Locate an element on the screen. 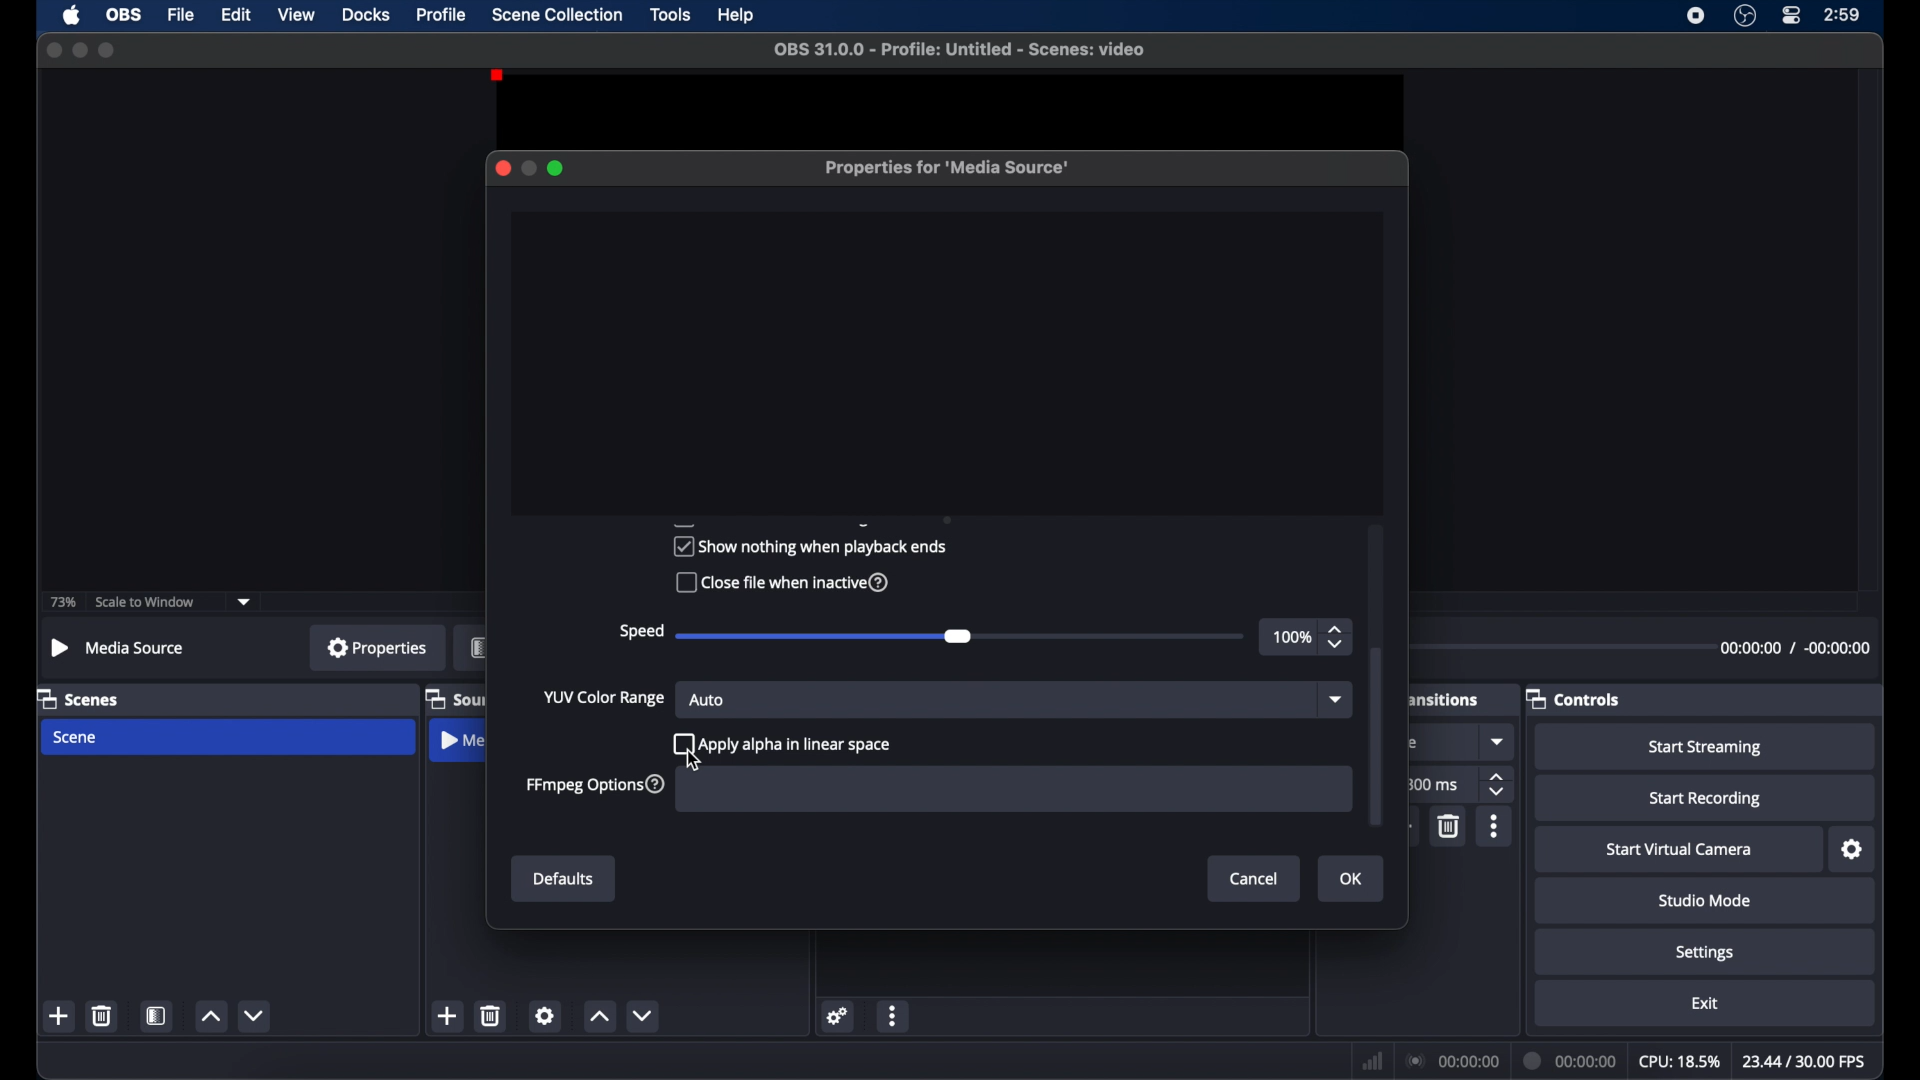  edit is located at coordinates (236, 16).